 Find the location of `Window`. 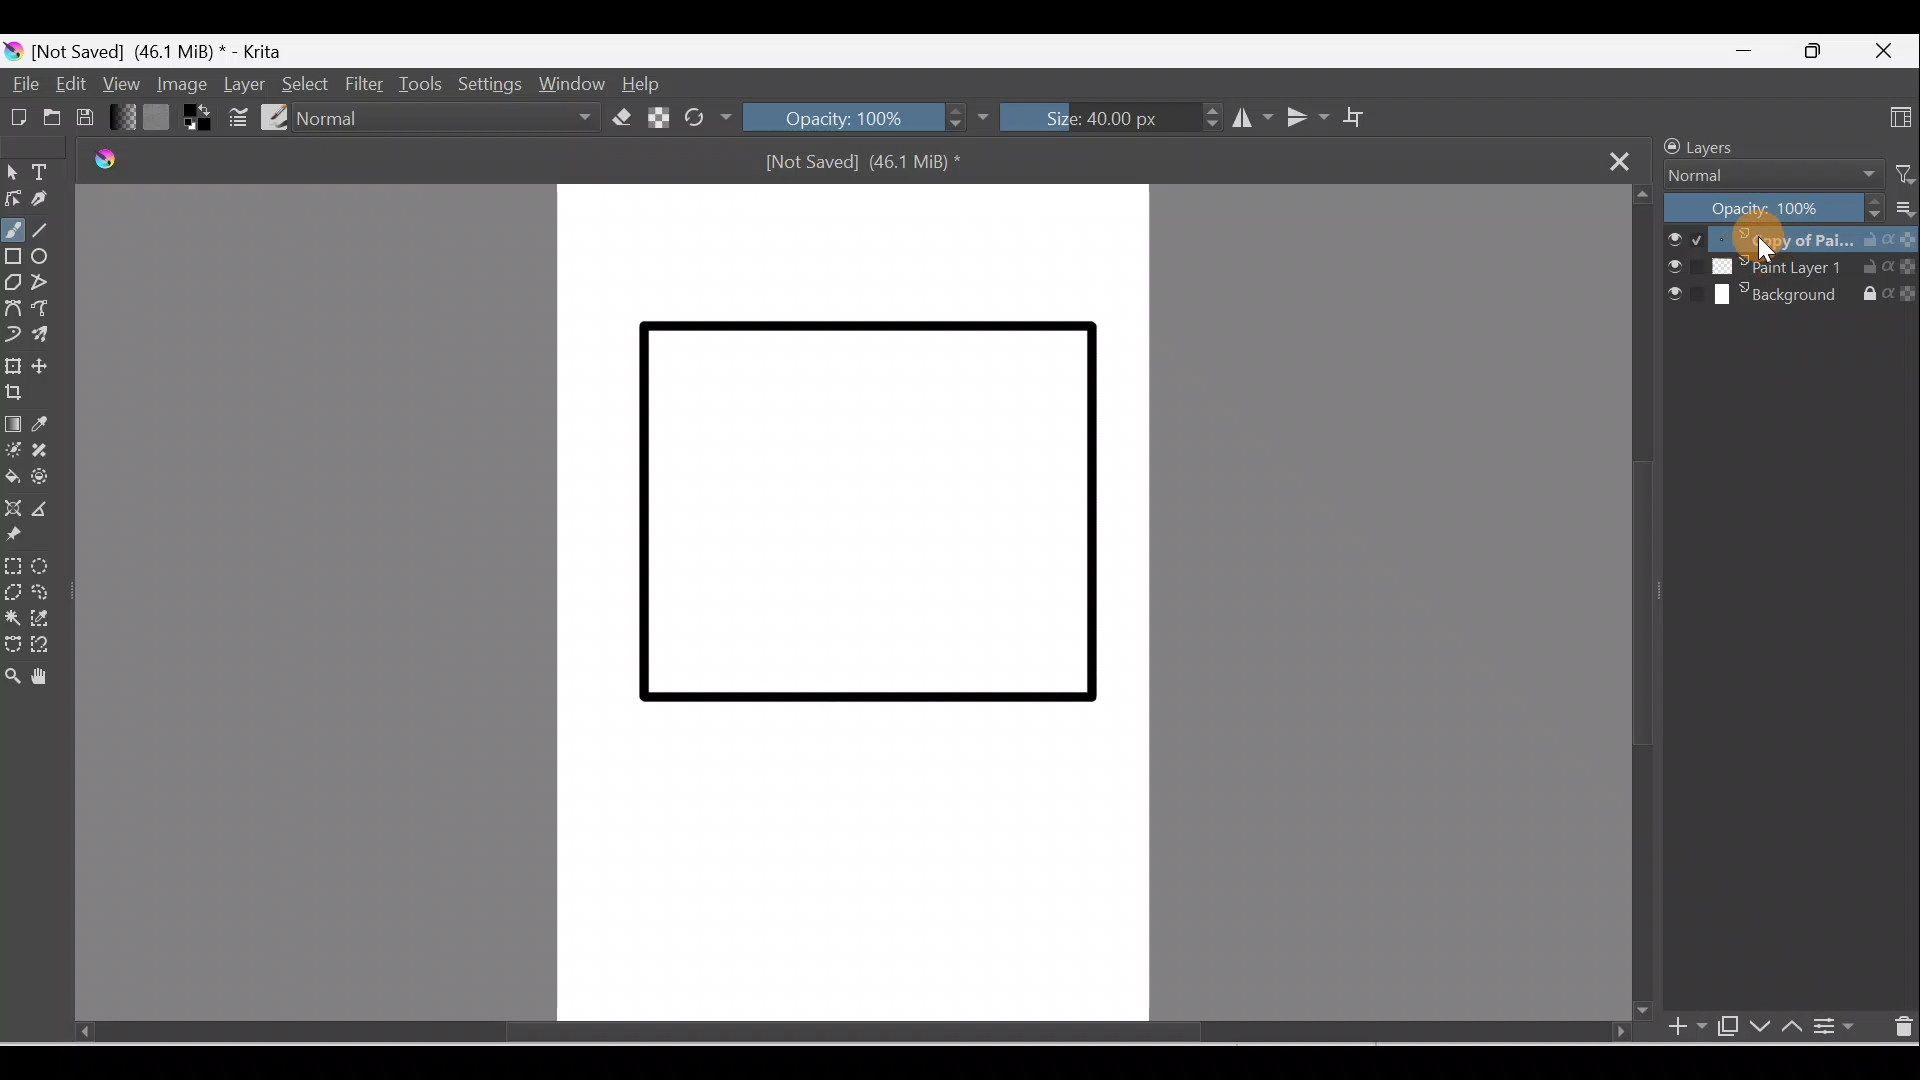

Window is located at coordinates (571, 83).